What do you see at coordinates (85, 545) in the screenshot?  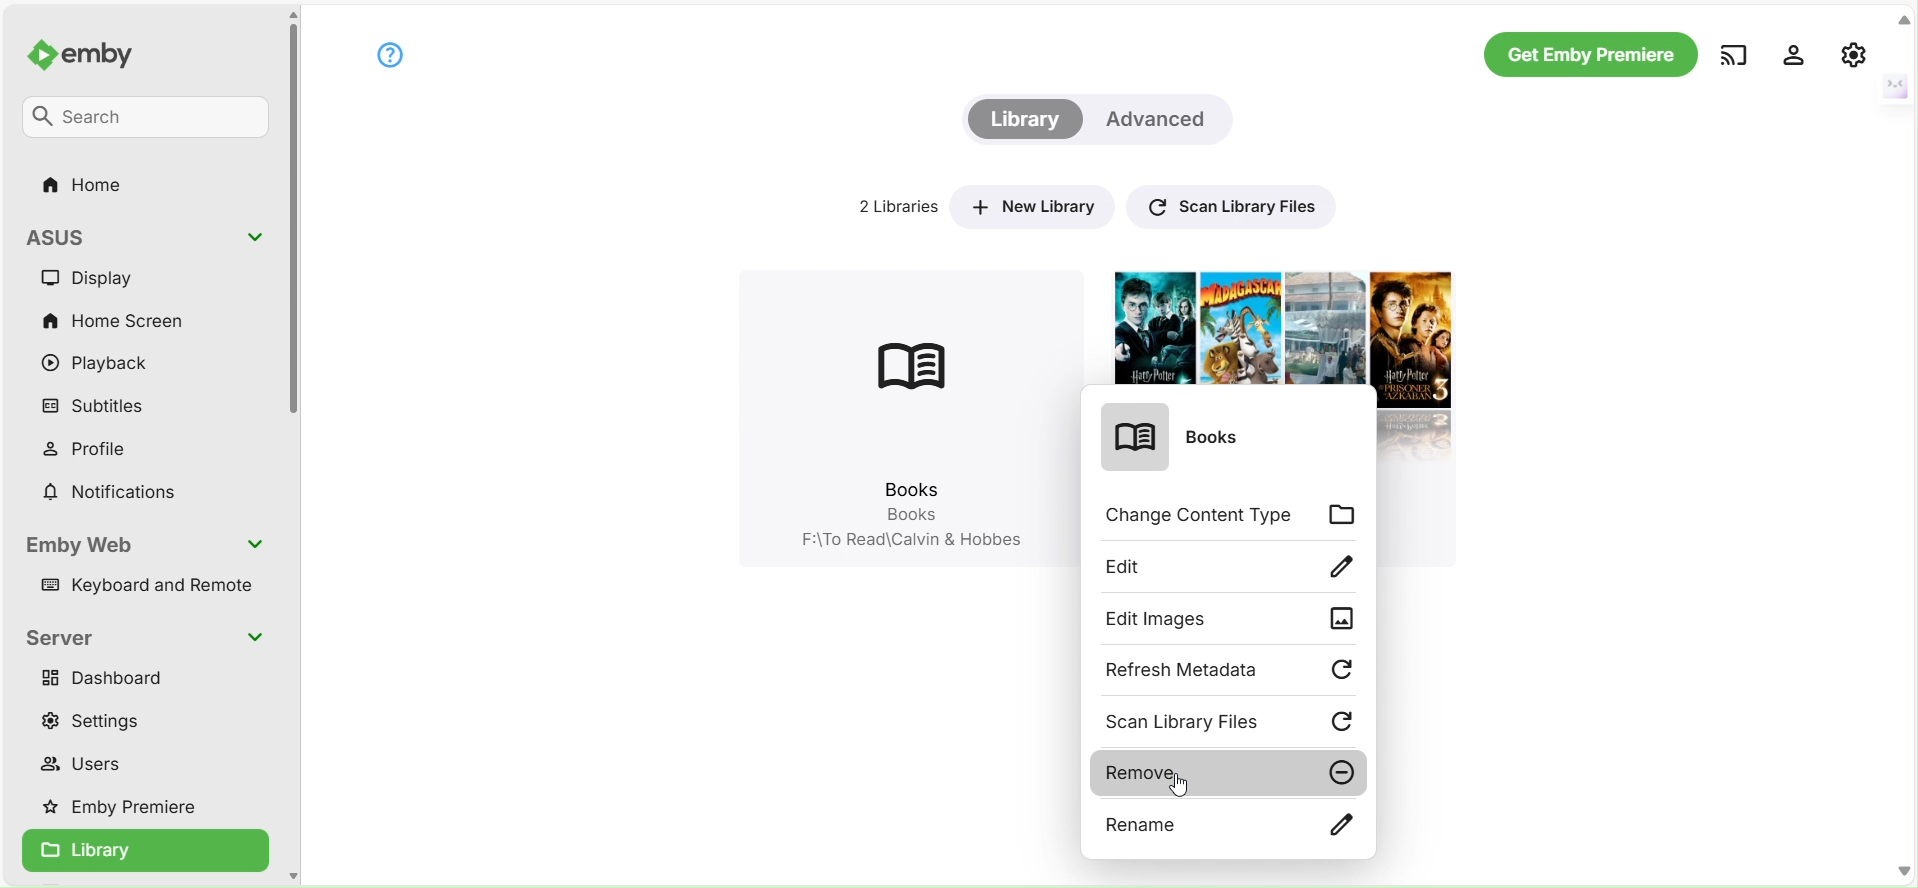 I see `Emby Web` at bounding box center [85, 545].